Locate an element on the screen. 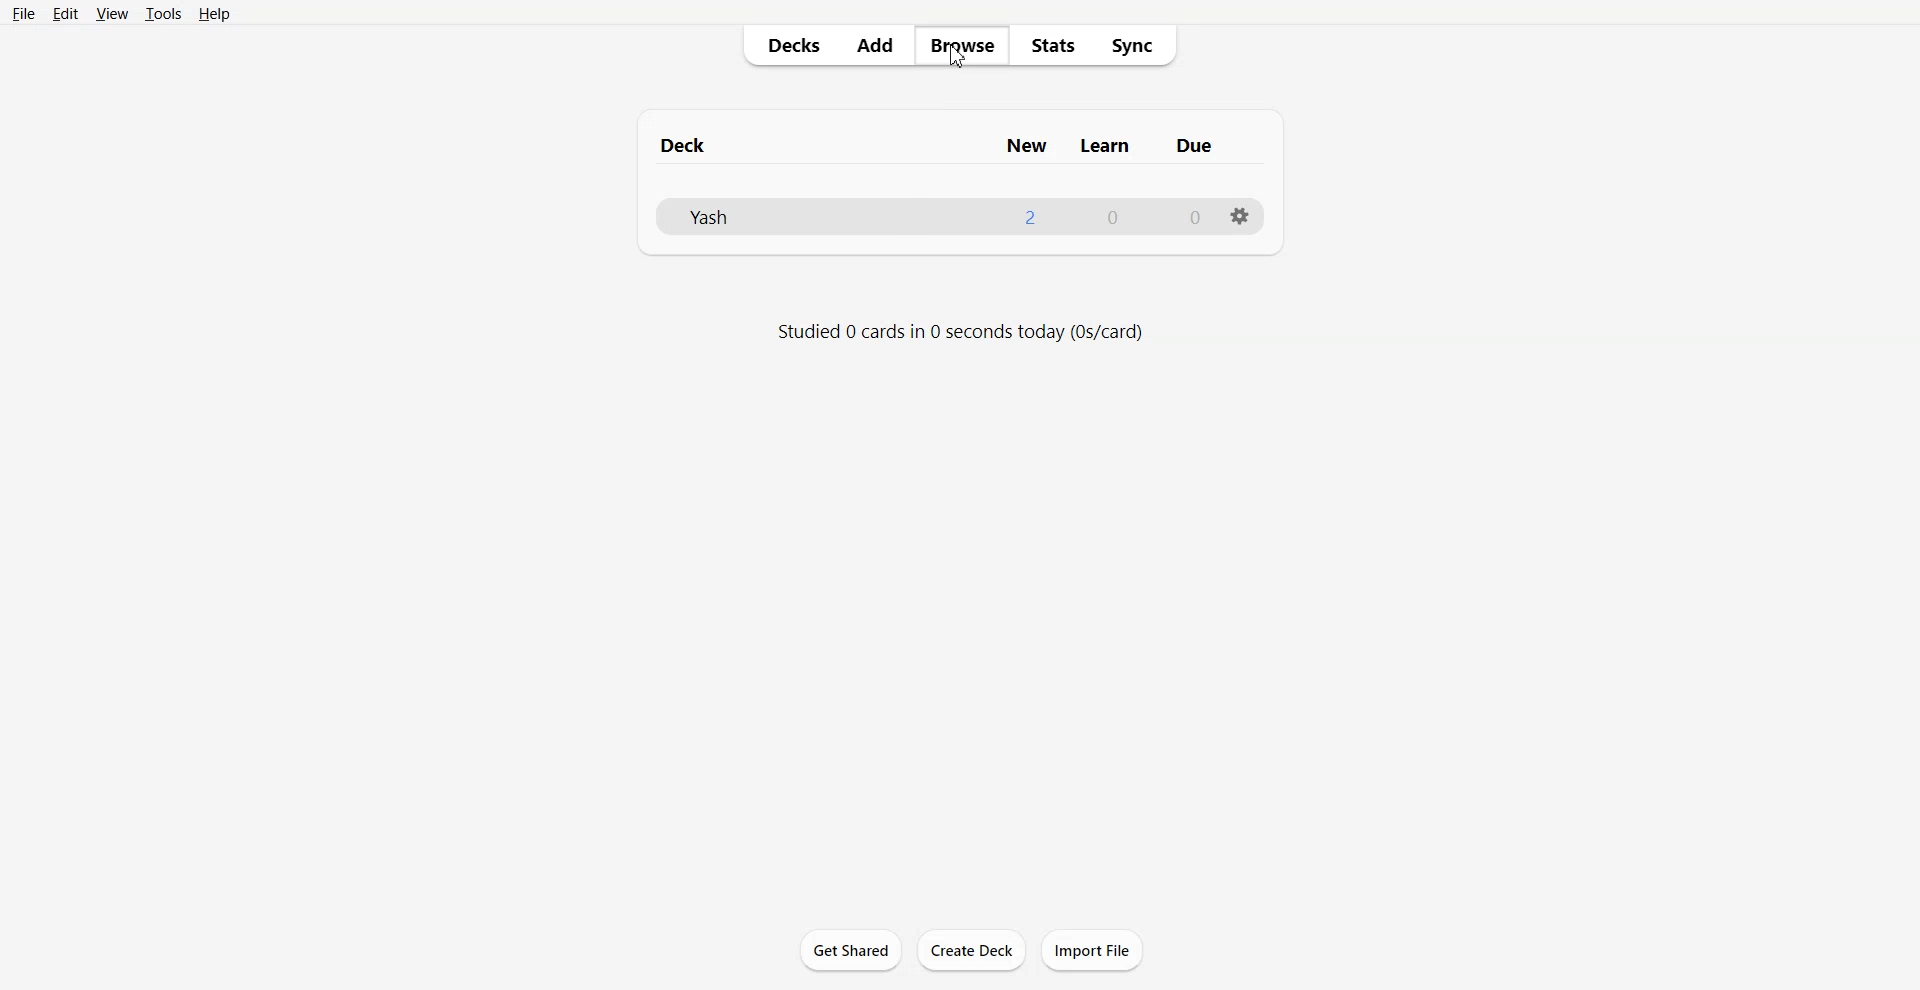 The image size is (1920, 990). Learn is located at coordinates (1114, 144).